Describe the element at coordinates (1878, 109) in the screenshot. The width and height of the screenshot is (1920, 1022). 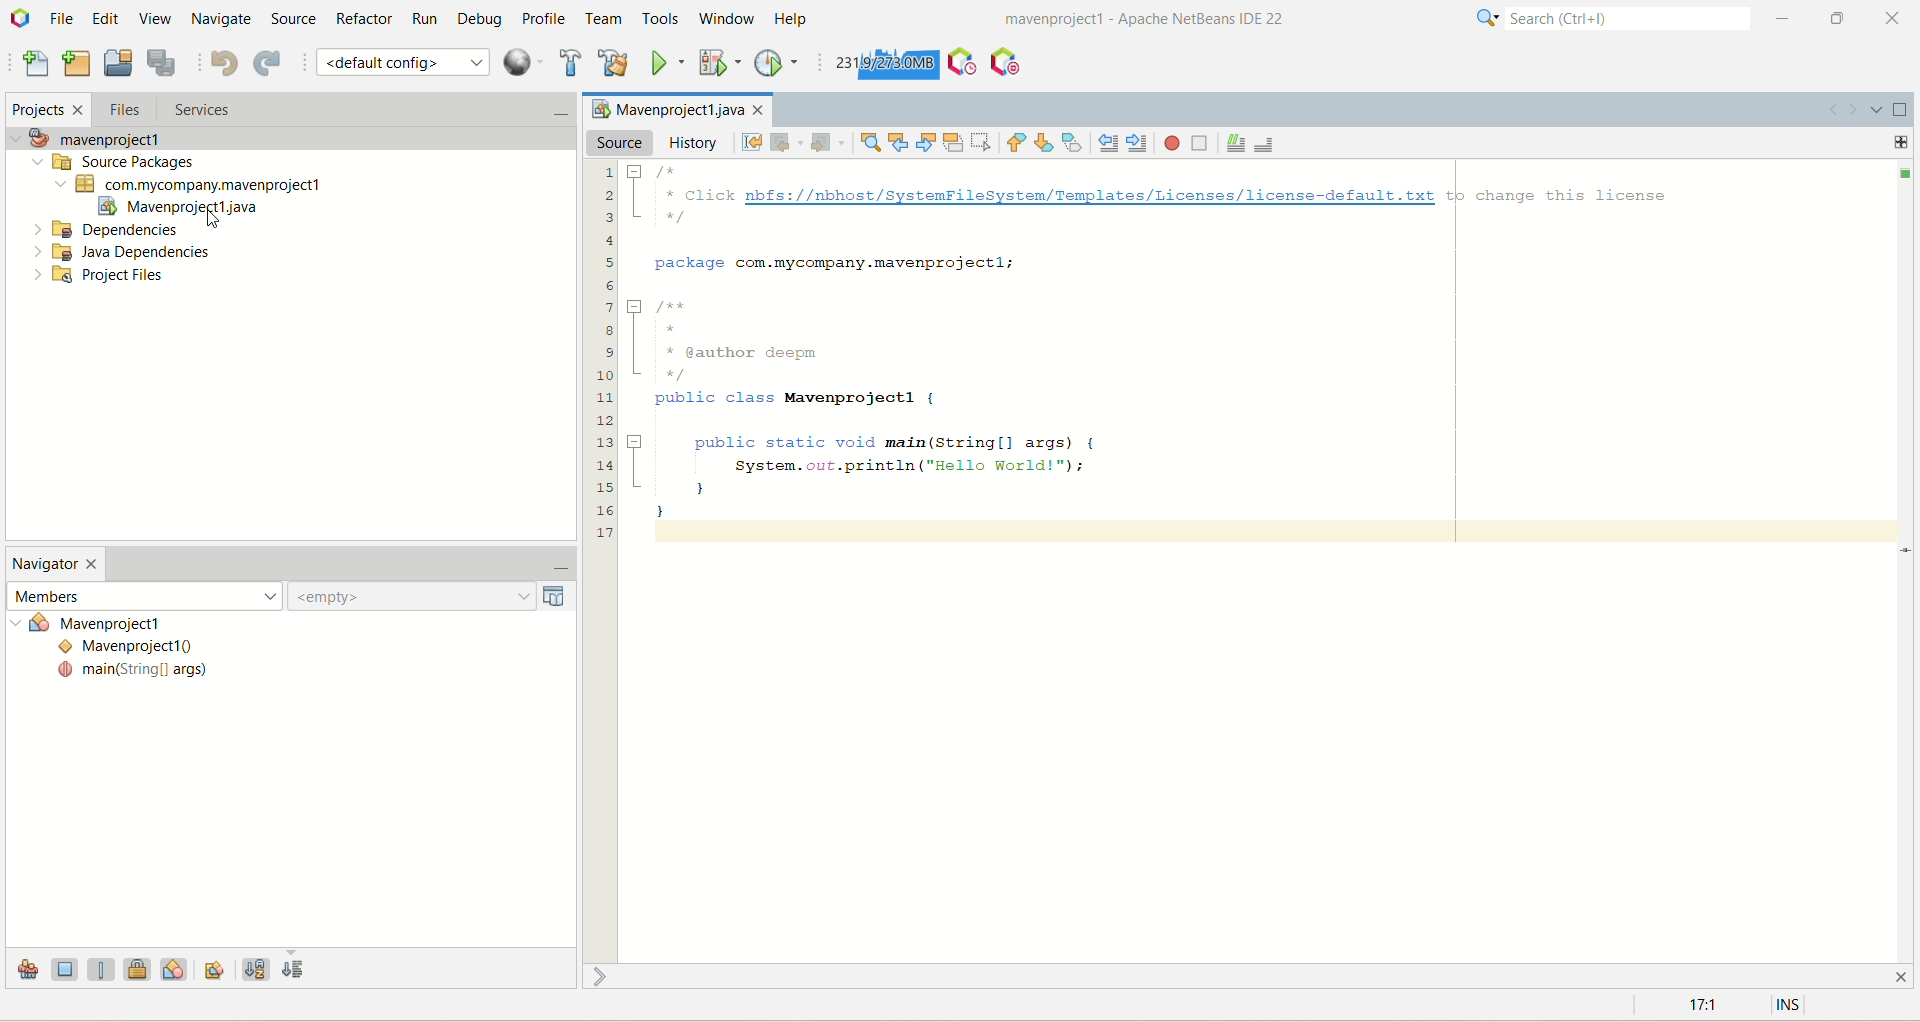
I see `show opened document list` at that location.